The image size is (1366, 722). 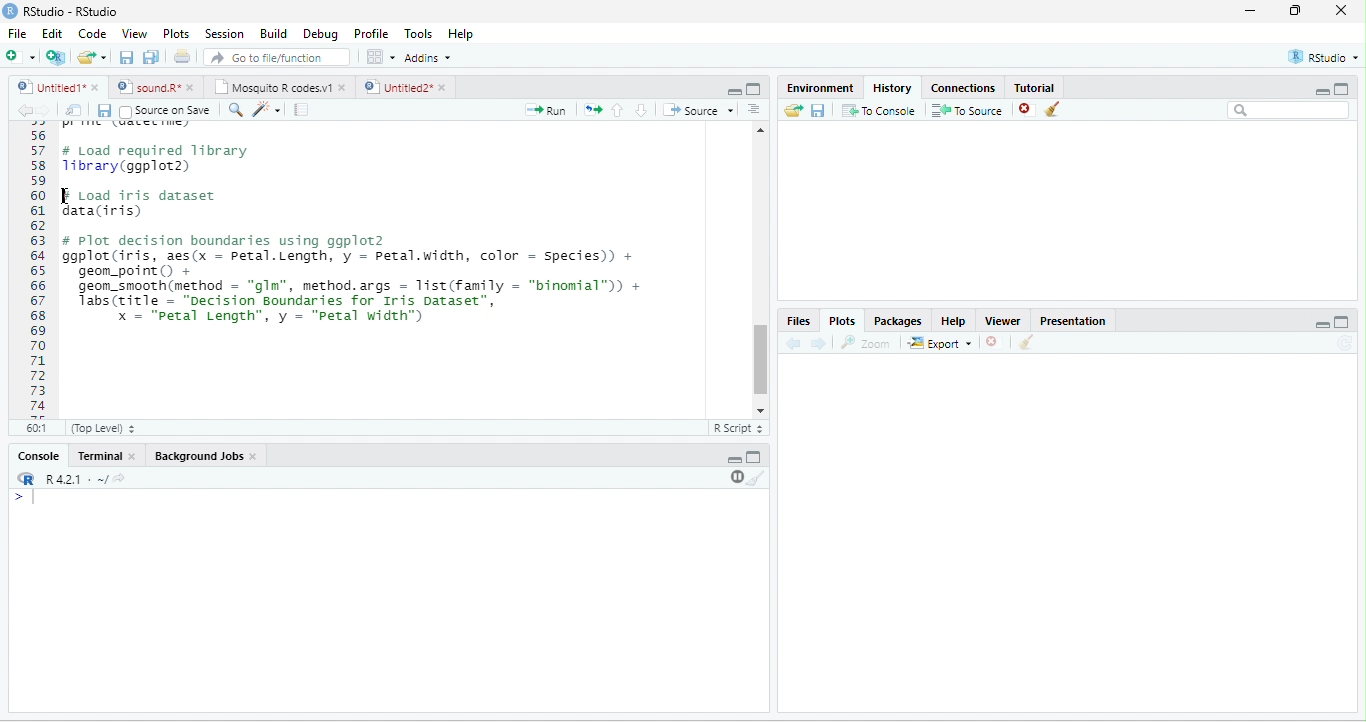 What do you see at coordinates (794, 110) in the screenshot?
I see `open folder` at bounding box center [794, 110].